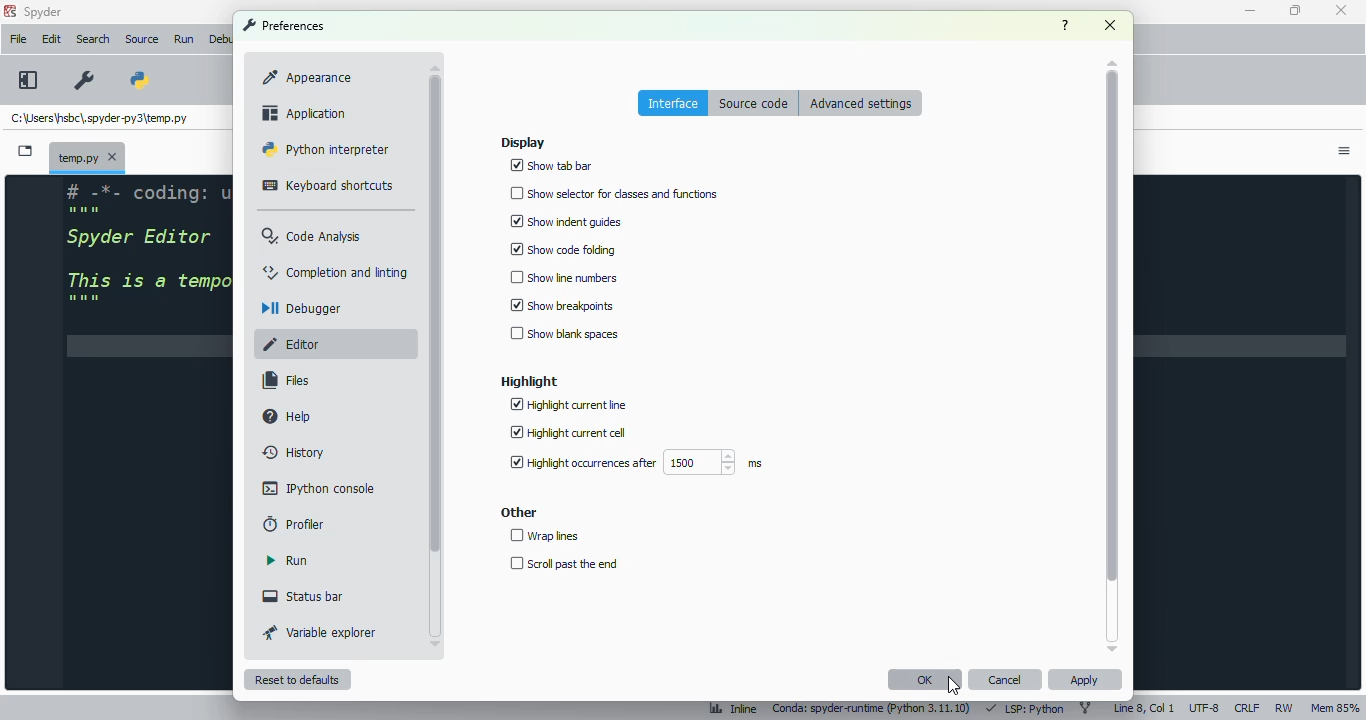  What do you see at coordinates (43, 12) in the screenshot?
I see `spyder` at bounding box center [43, 12].